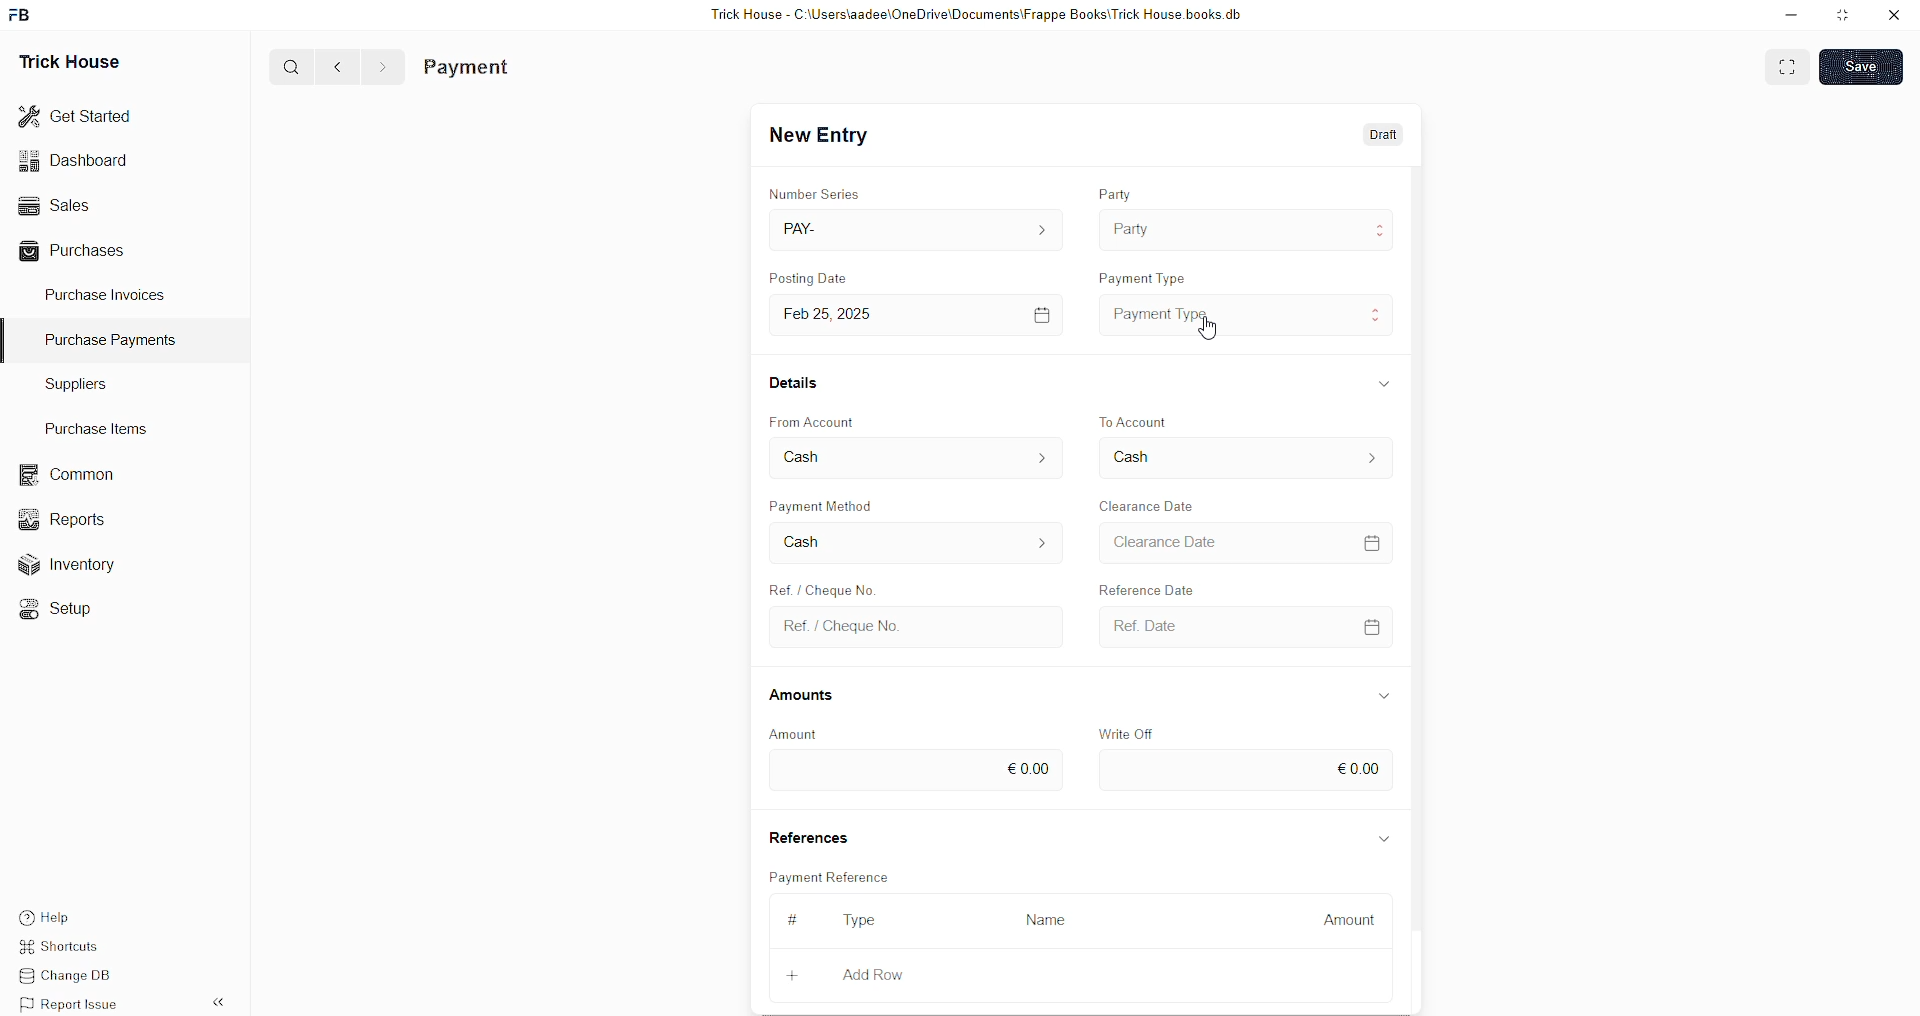 This screenshot has width=1920, height=1016. What do you see at coordinates (1118, 189) in the screenshot?
I see `Party` at bounding box center [1118, 189].